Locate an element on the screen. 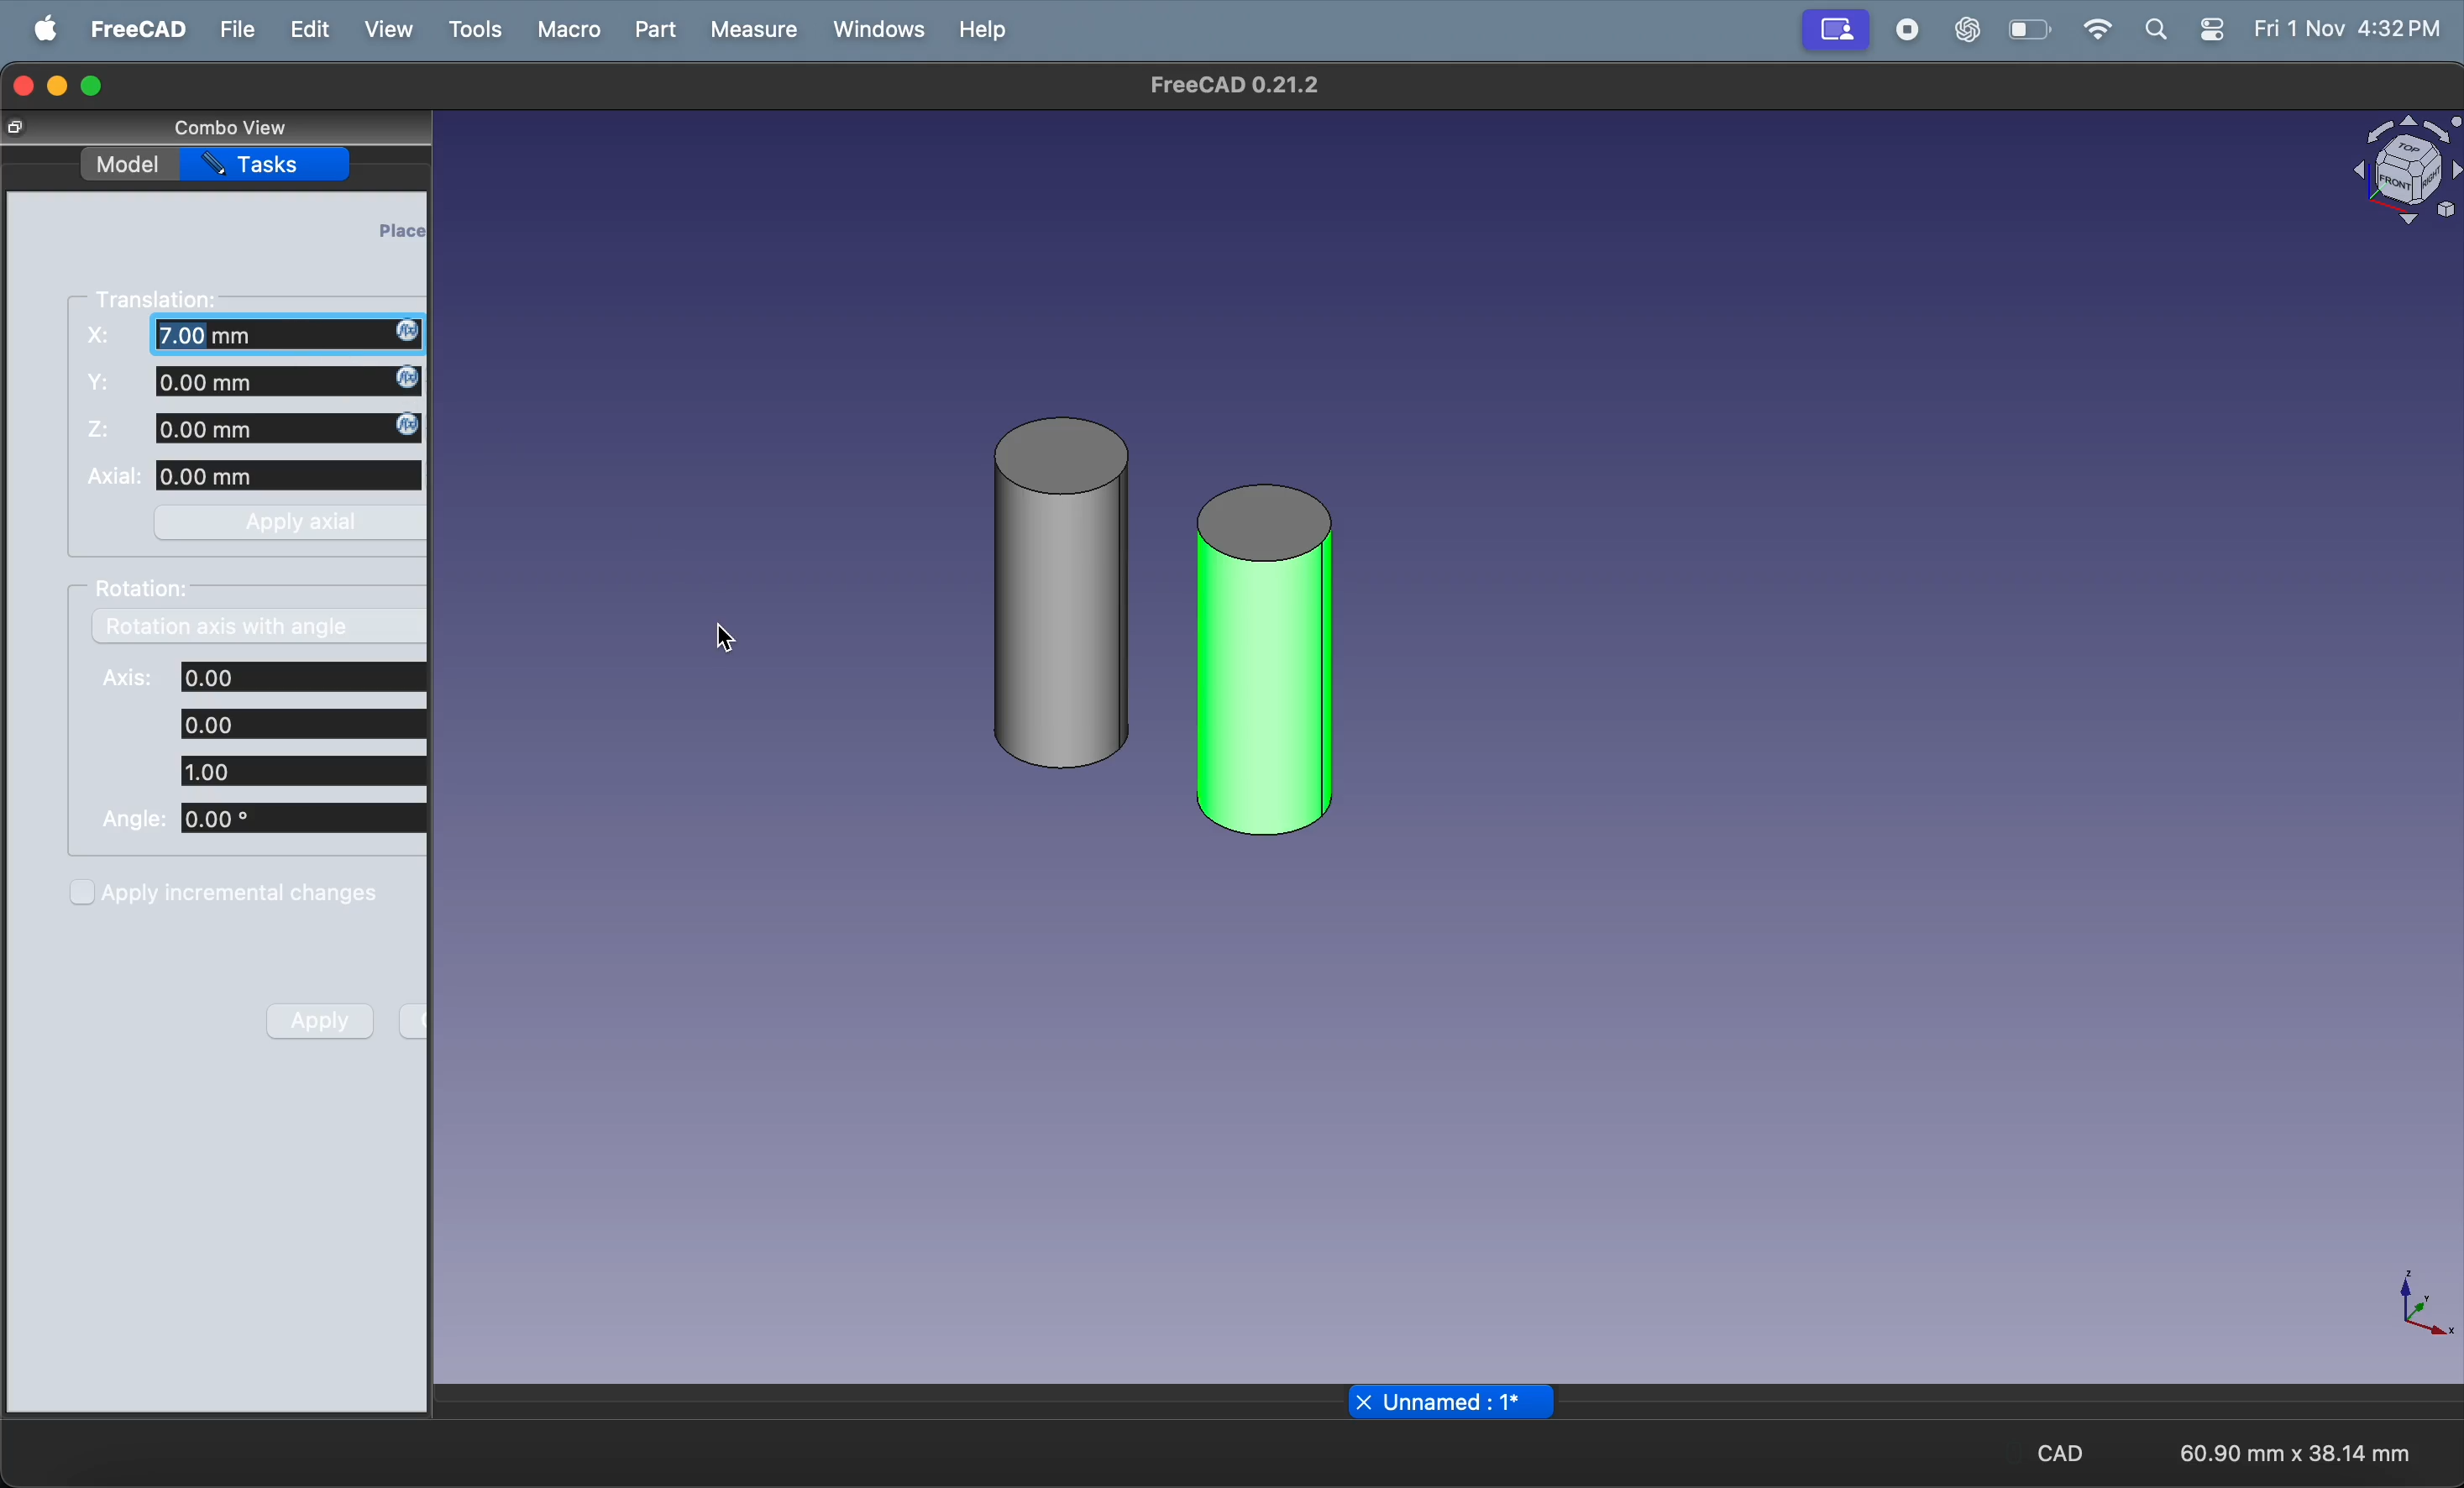 The width and height of the screenshot is (2464, 1488). freeCad  0.21.2 is located at coordinates (1233, 85).